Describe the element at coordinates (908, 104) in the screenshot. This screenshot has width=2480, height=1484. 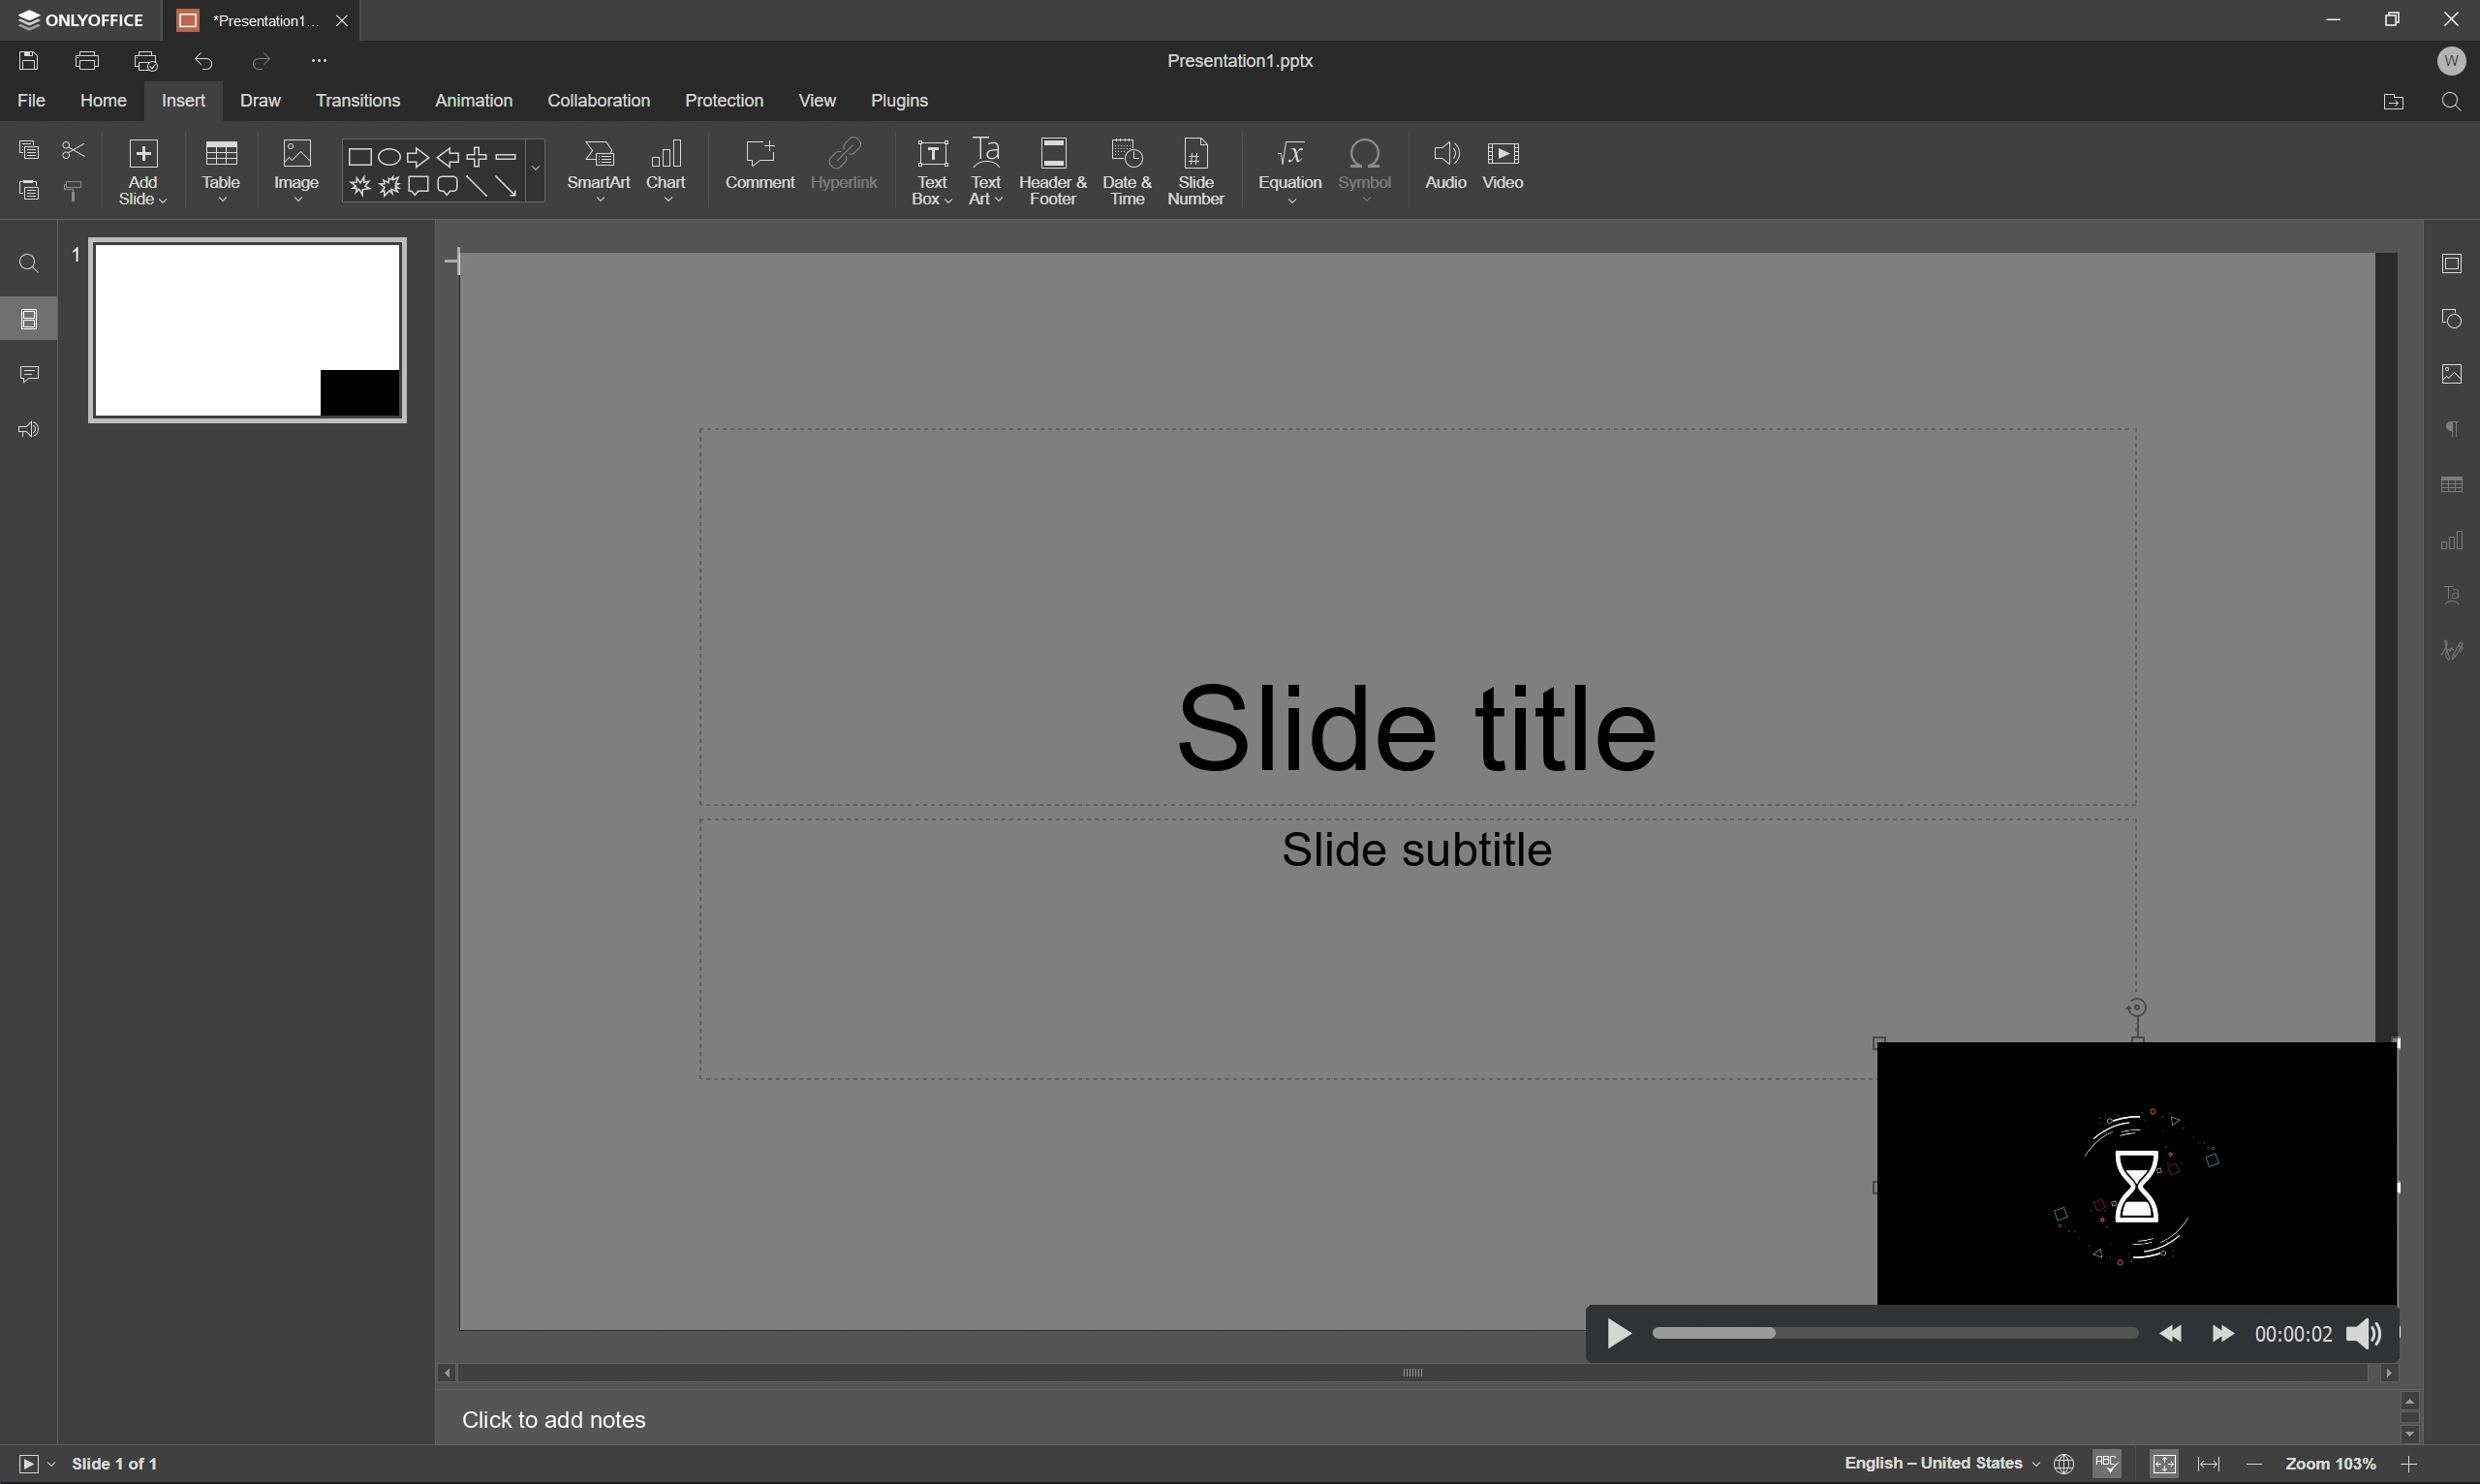
I see `plugins` at that location.